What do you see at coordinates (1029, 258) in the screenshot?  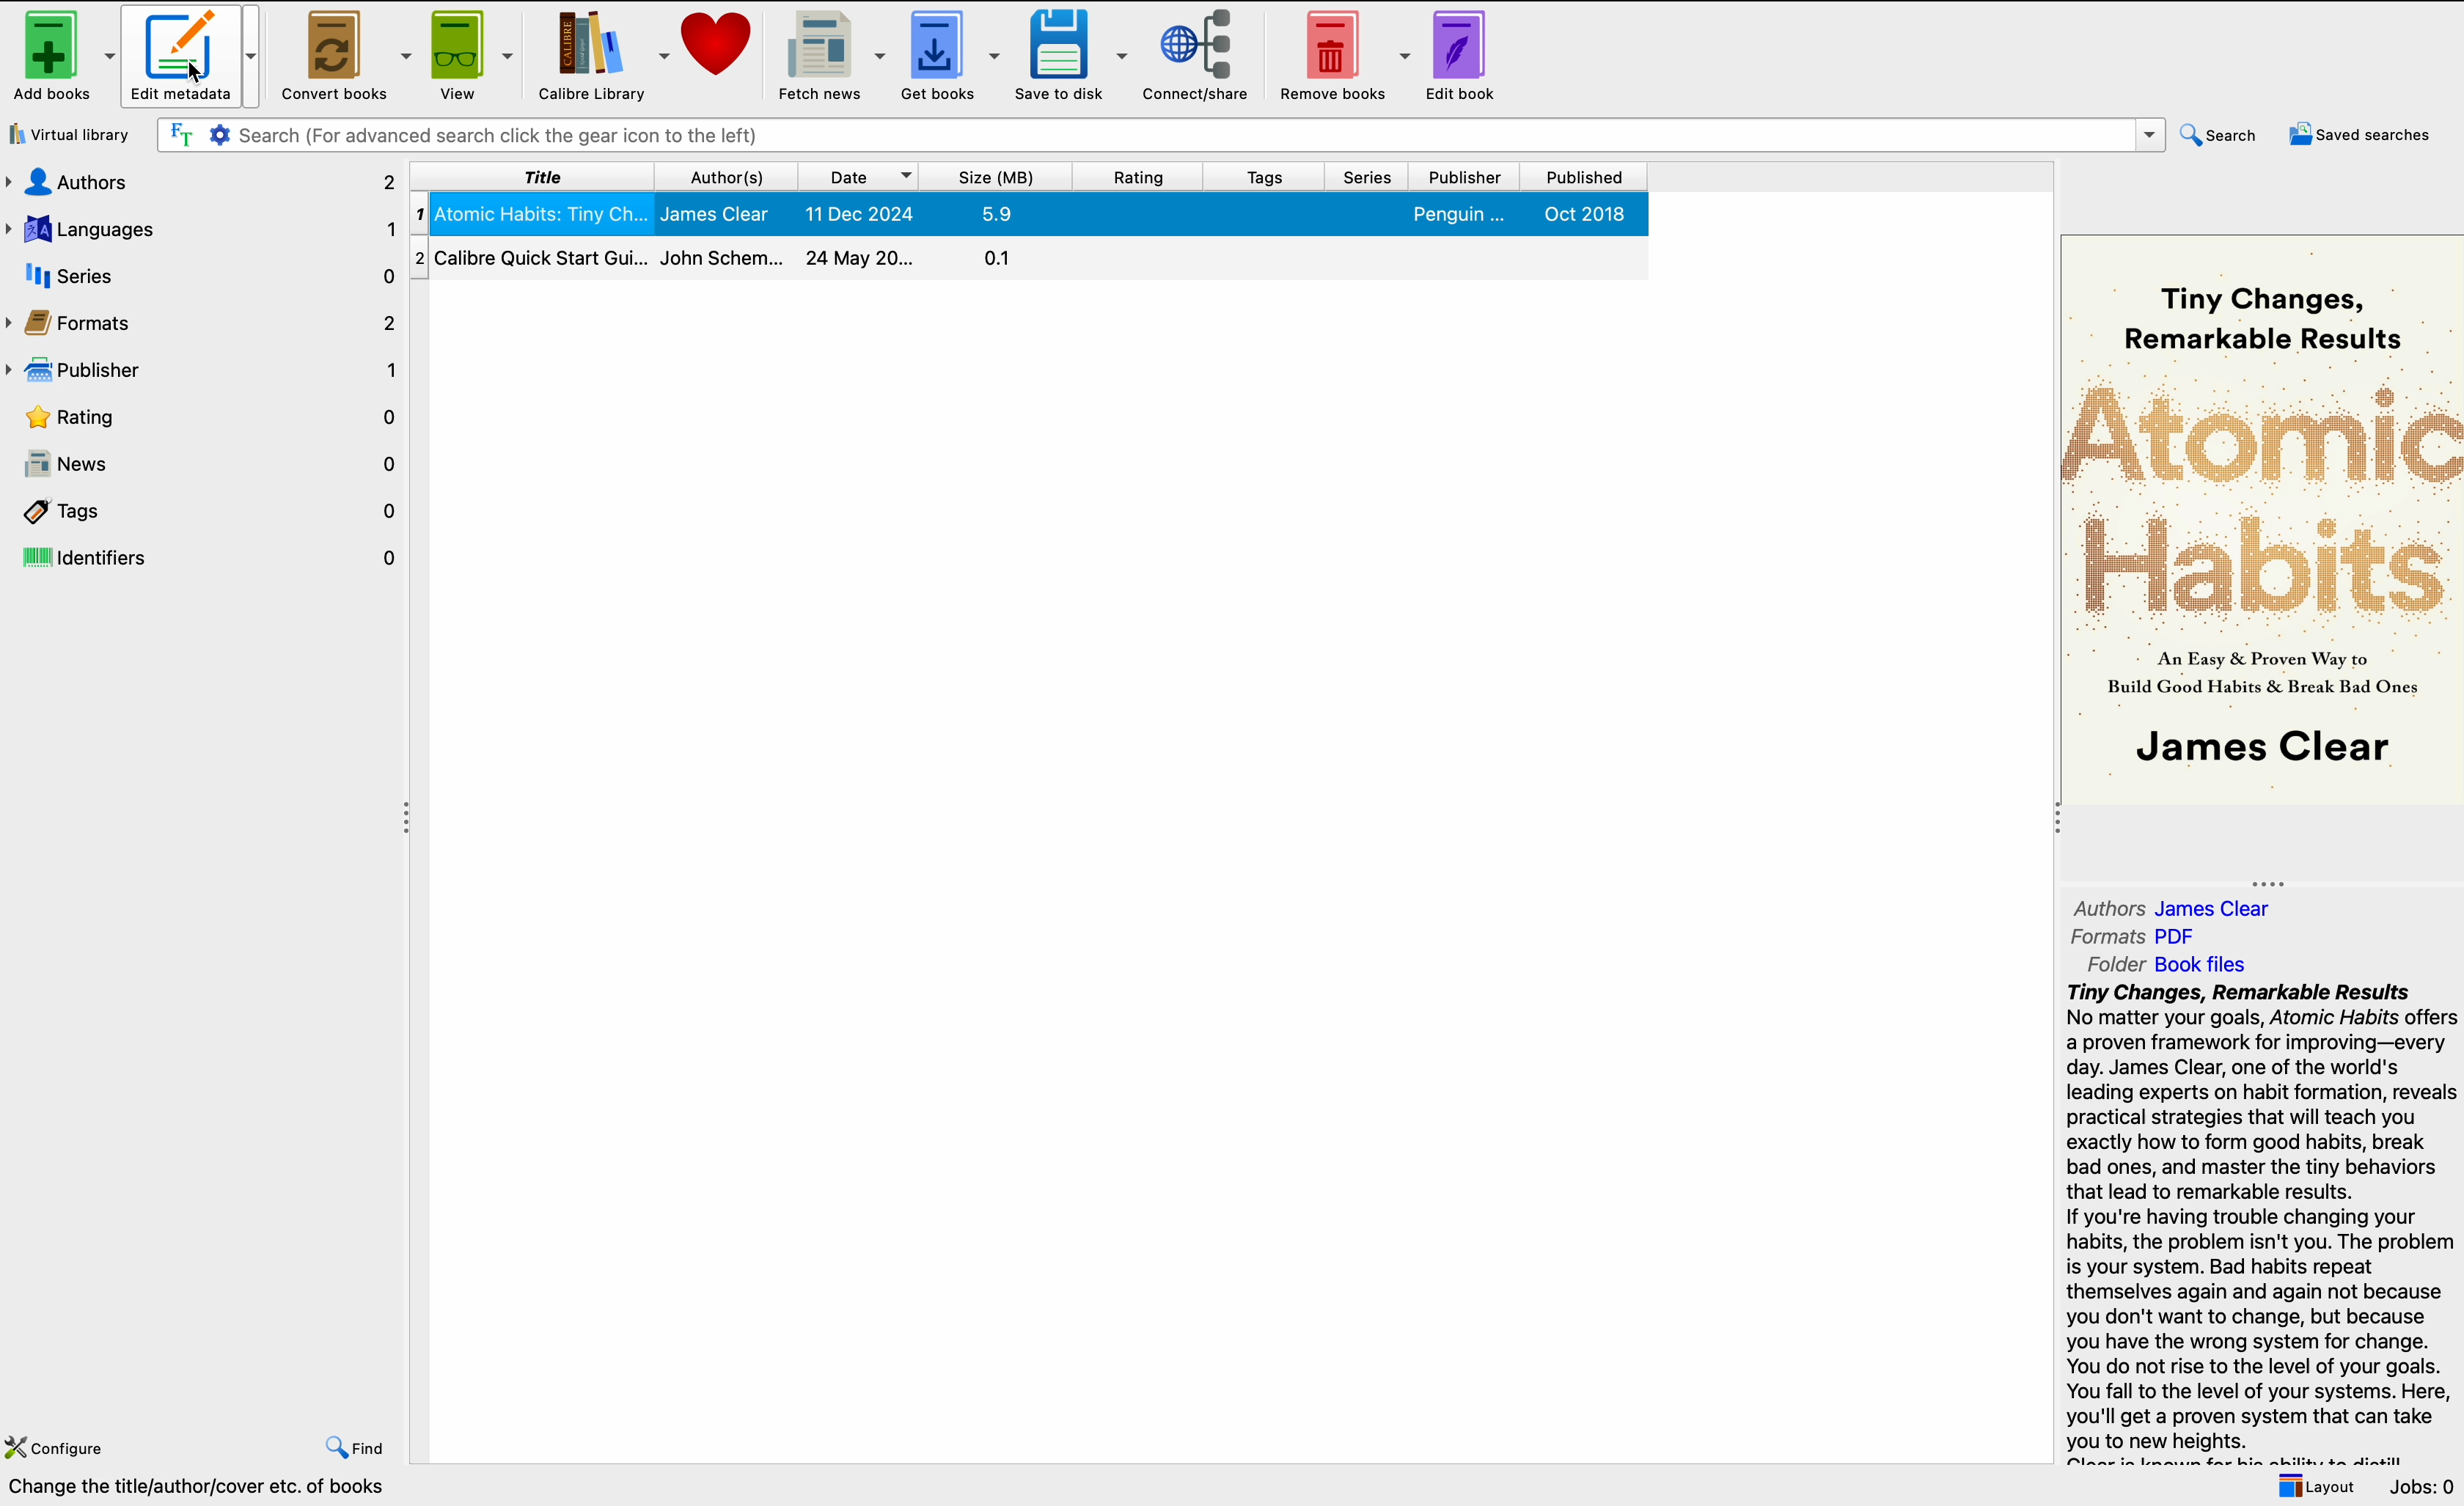 I see `second book` at bounding box center [1029, 258].